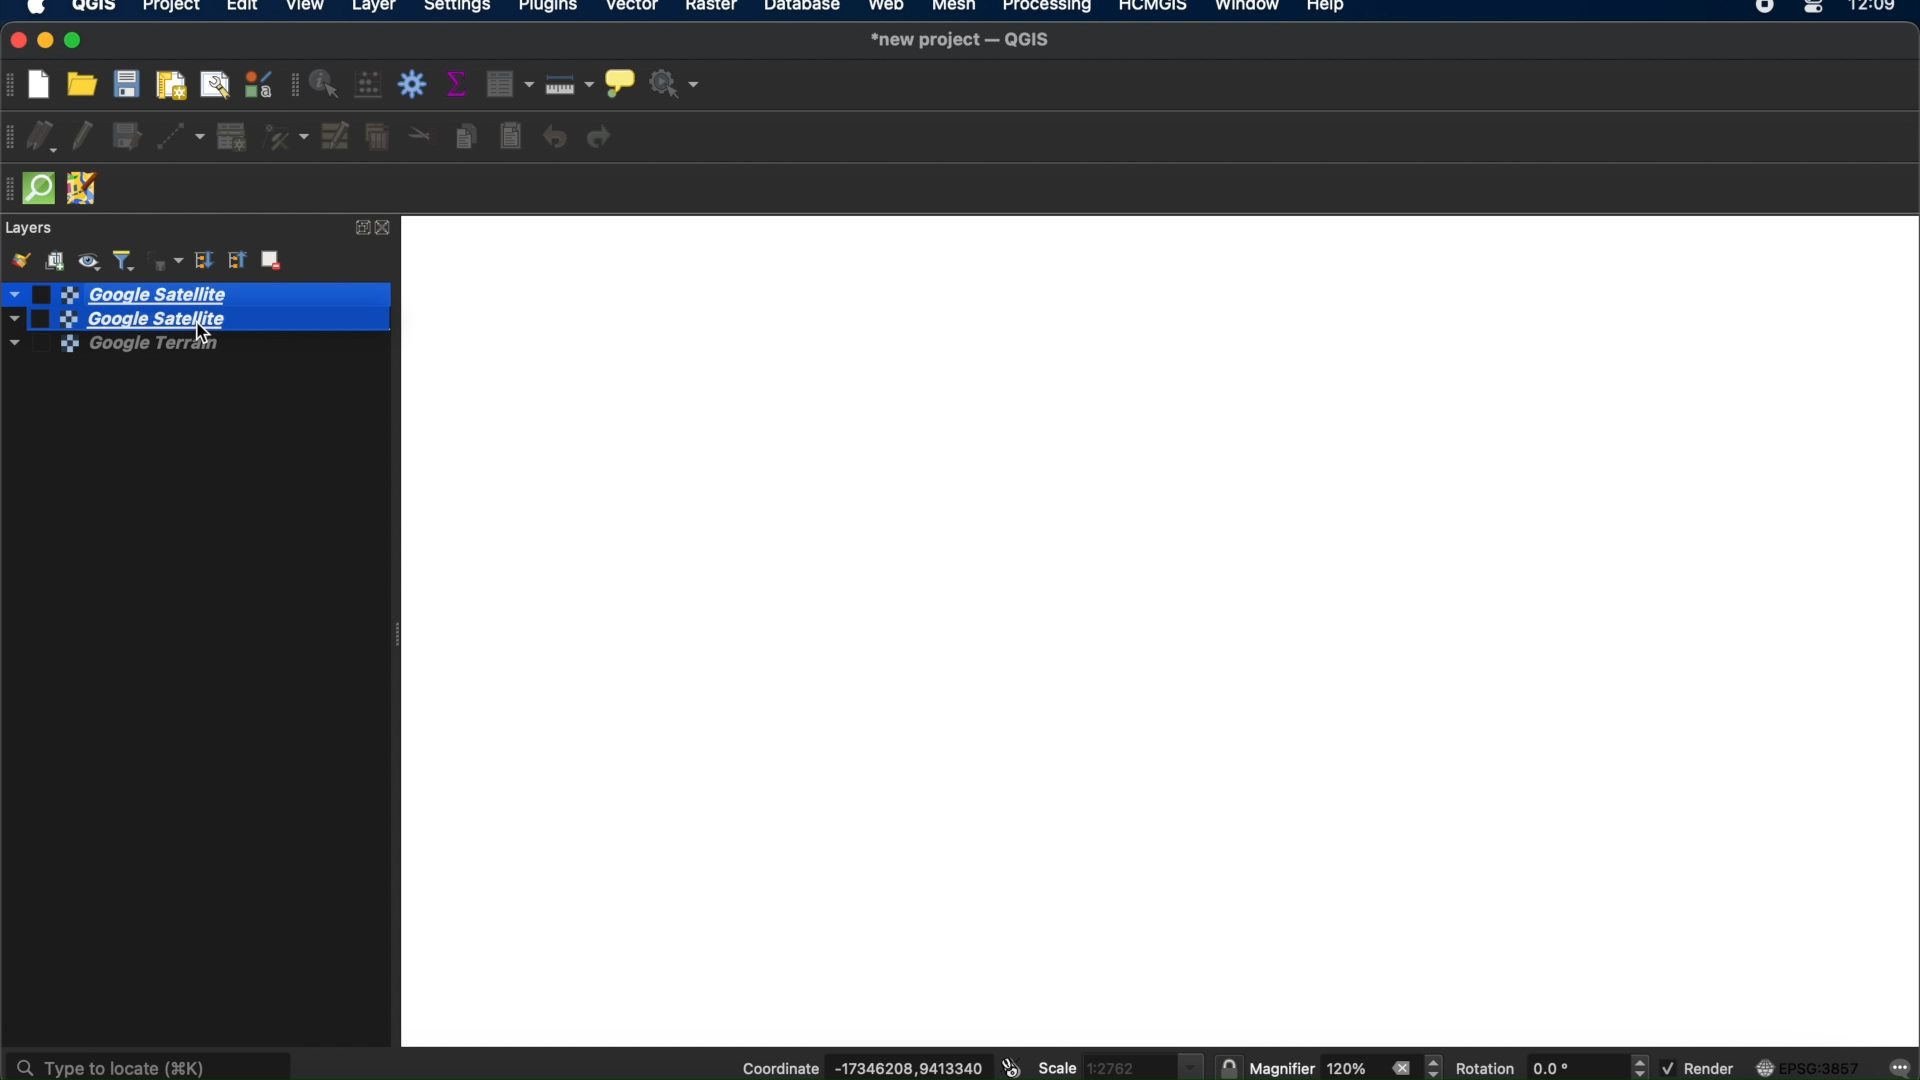  I want to click on no action selected, so click(674, 85).